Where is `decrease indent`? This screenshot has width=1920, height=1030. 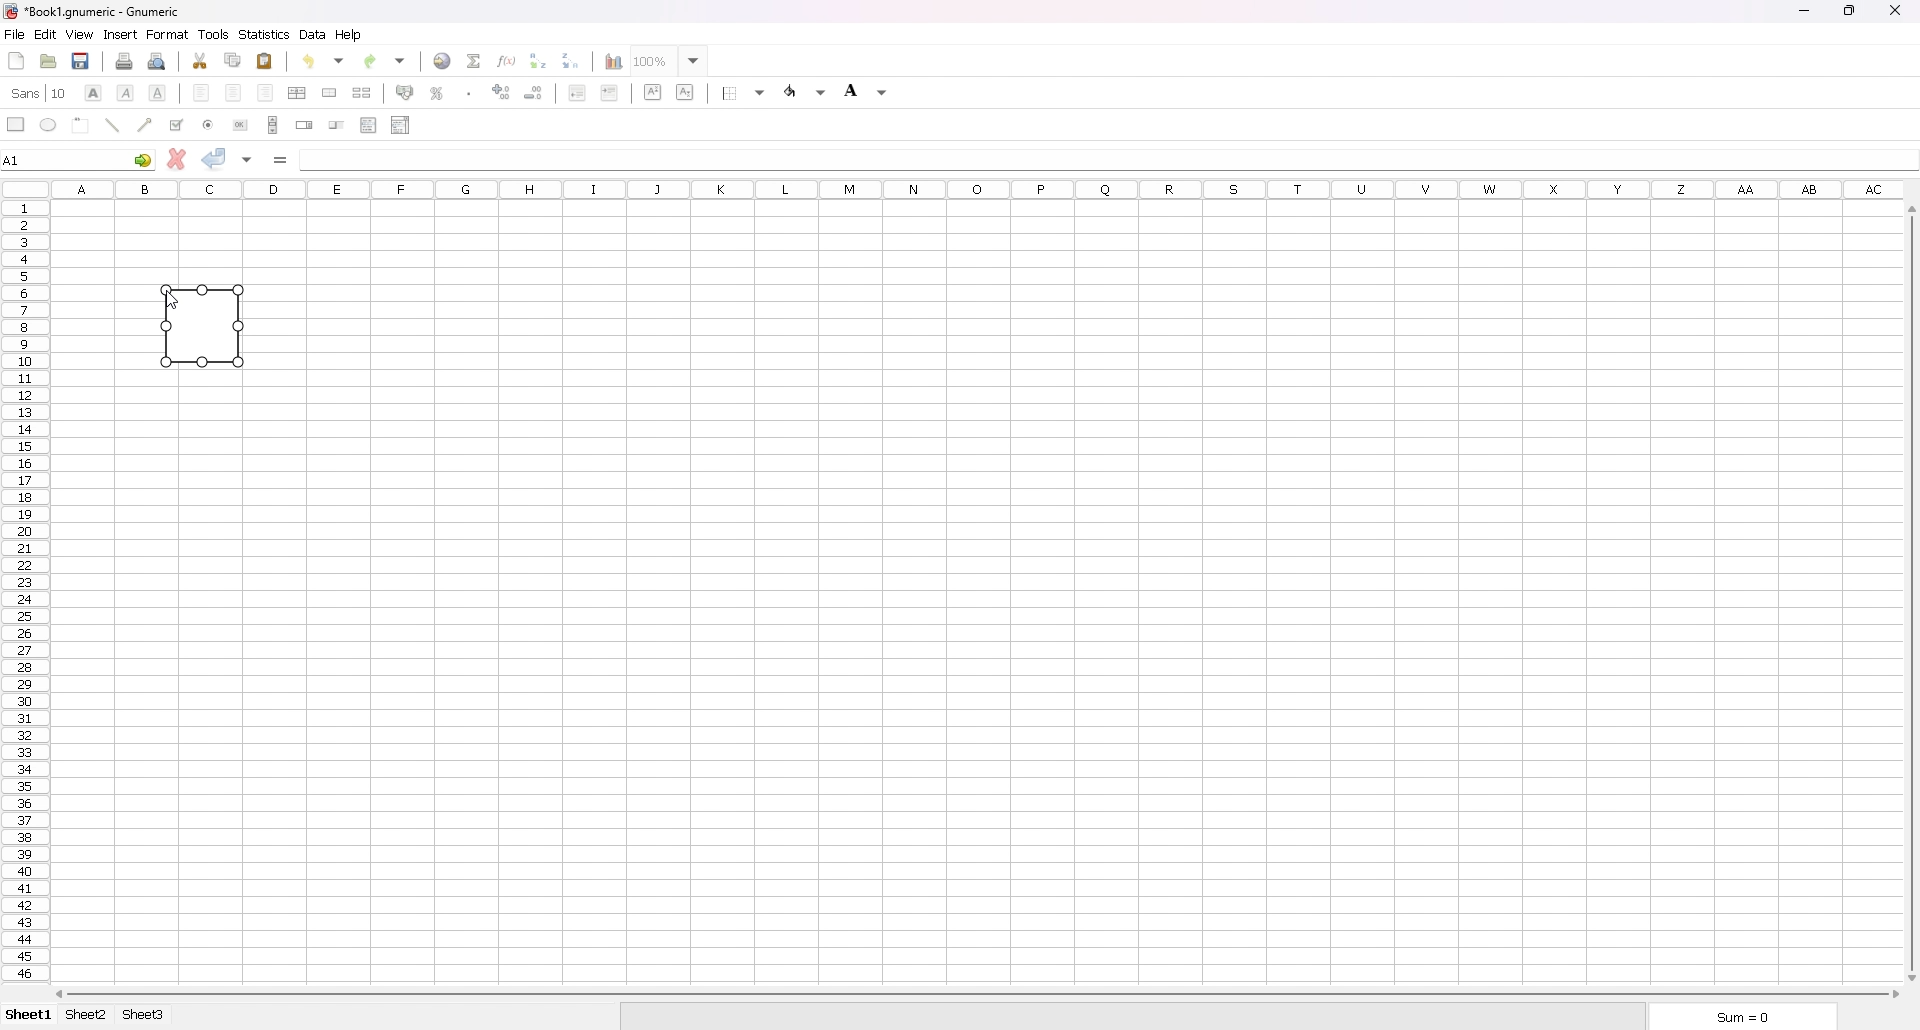 decrease indent is located at coordinates (577, 93).